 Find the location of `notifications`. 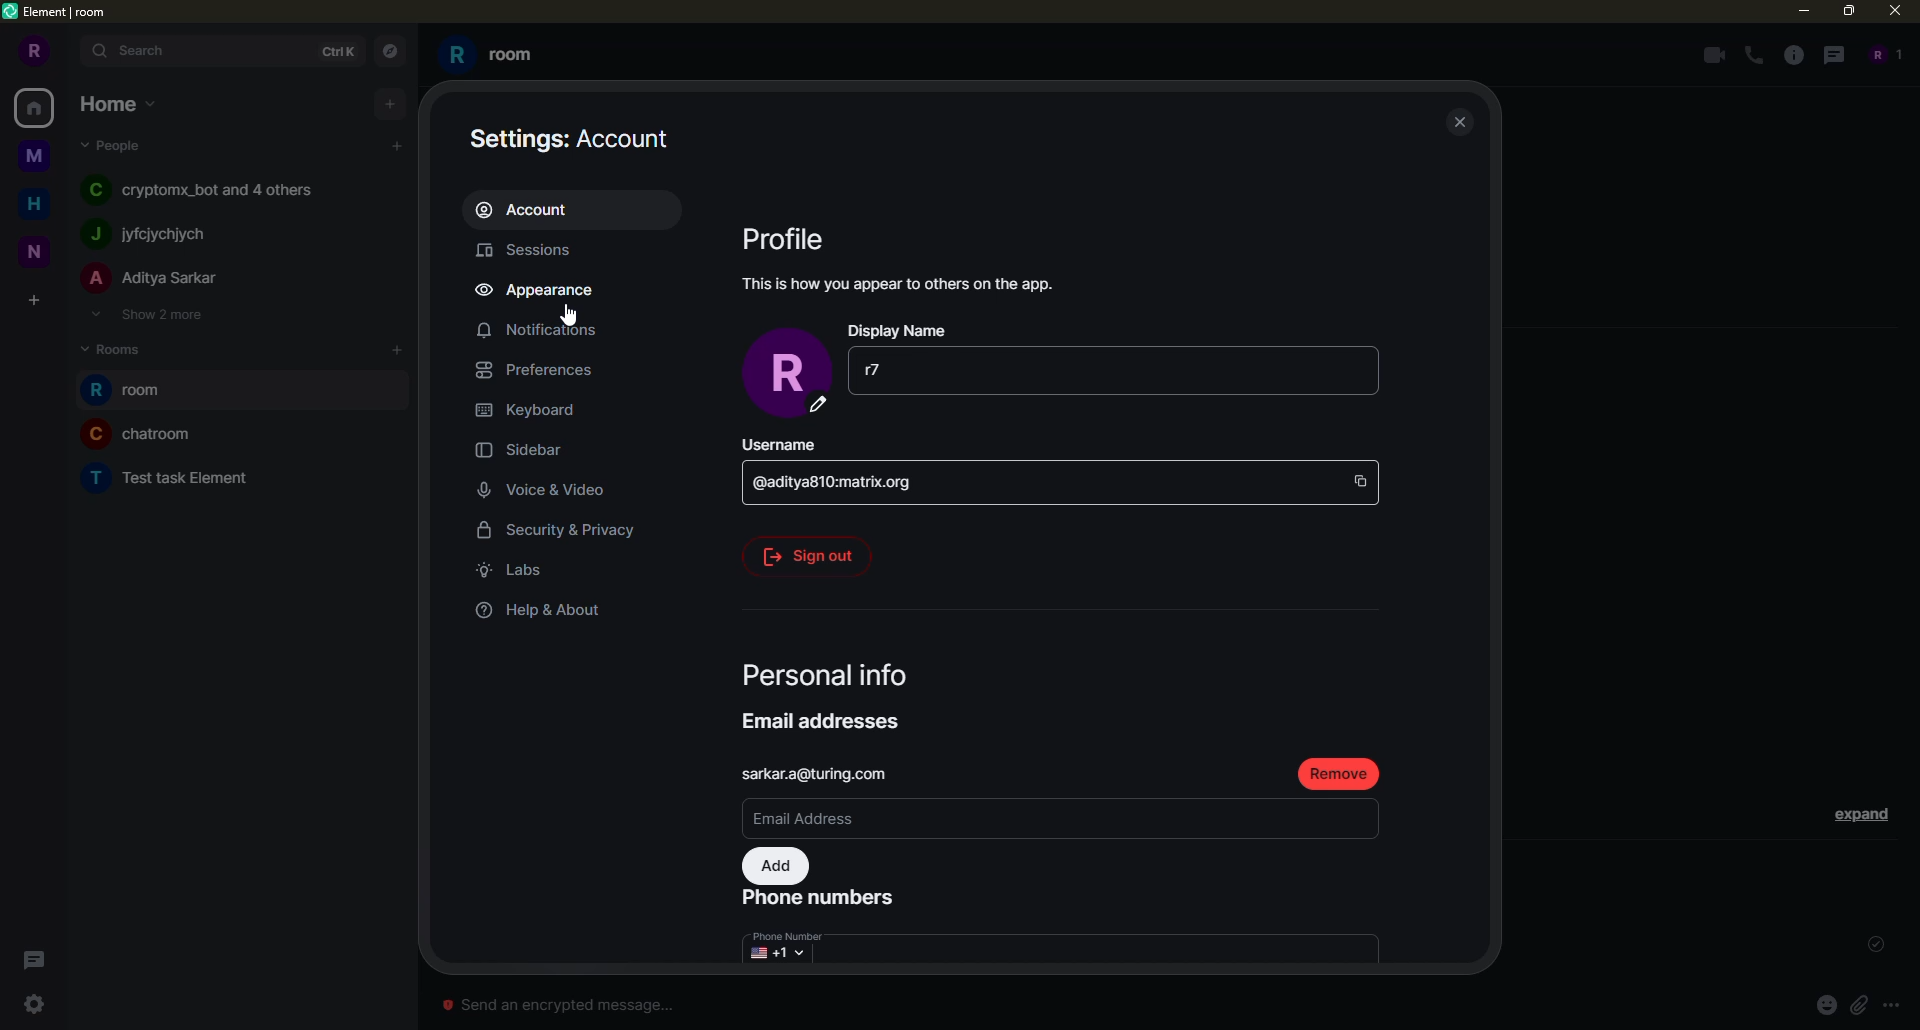

notifications is located at coordinates (536, 329).